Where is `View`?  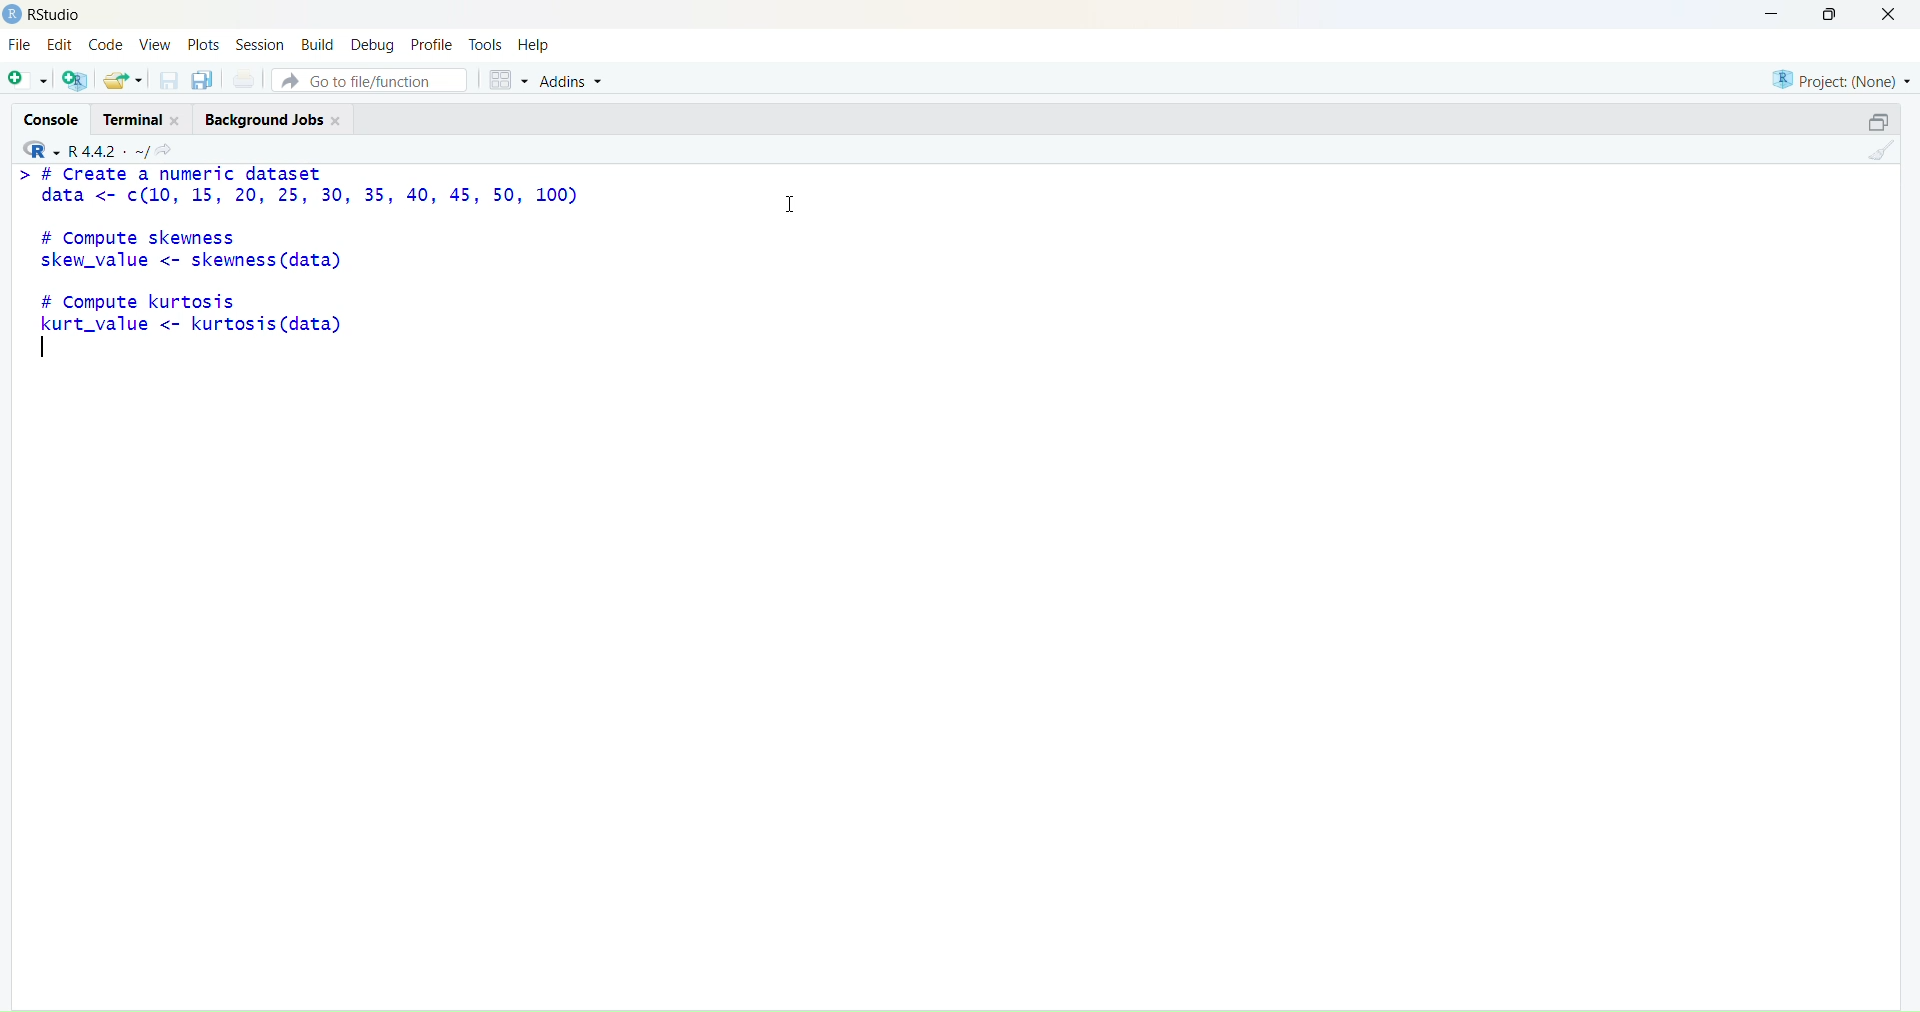 View is located at coordinates (153, 46).